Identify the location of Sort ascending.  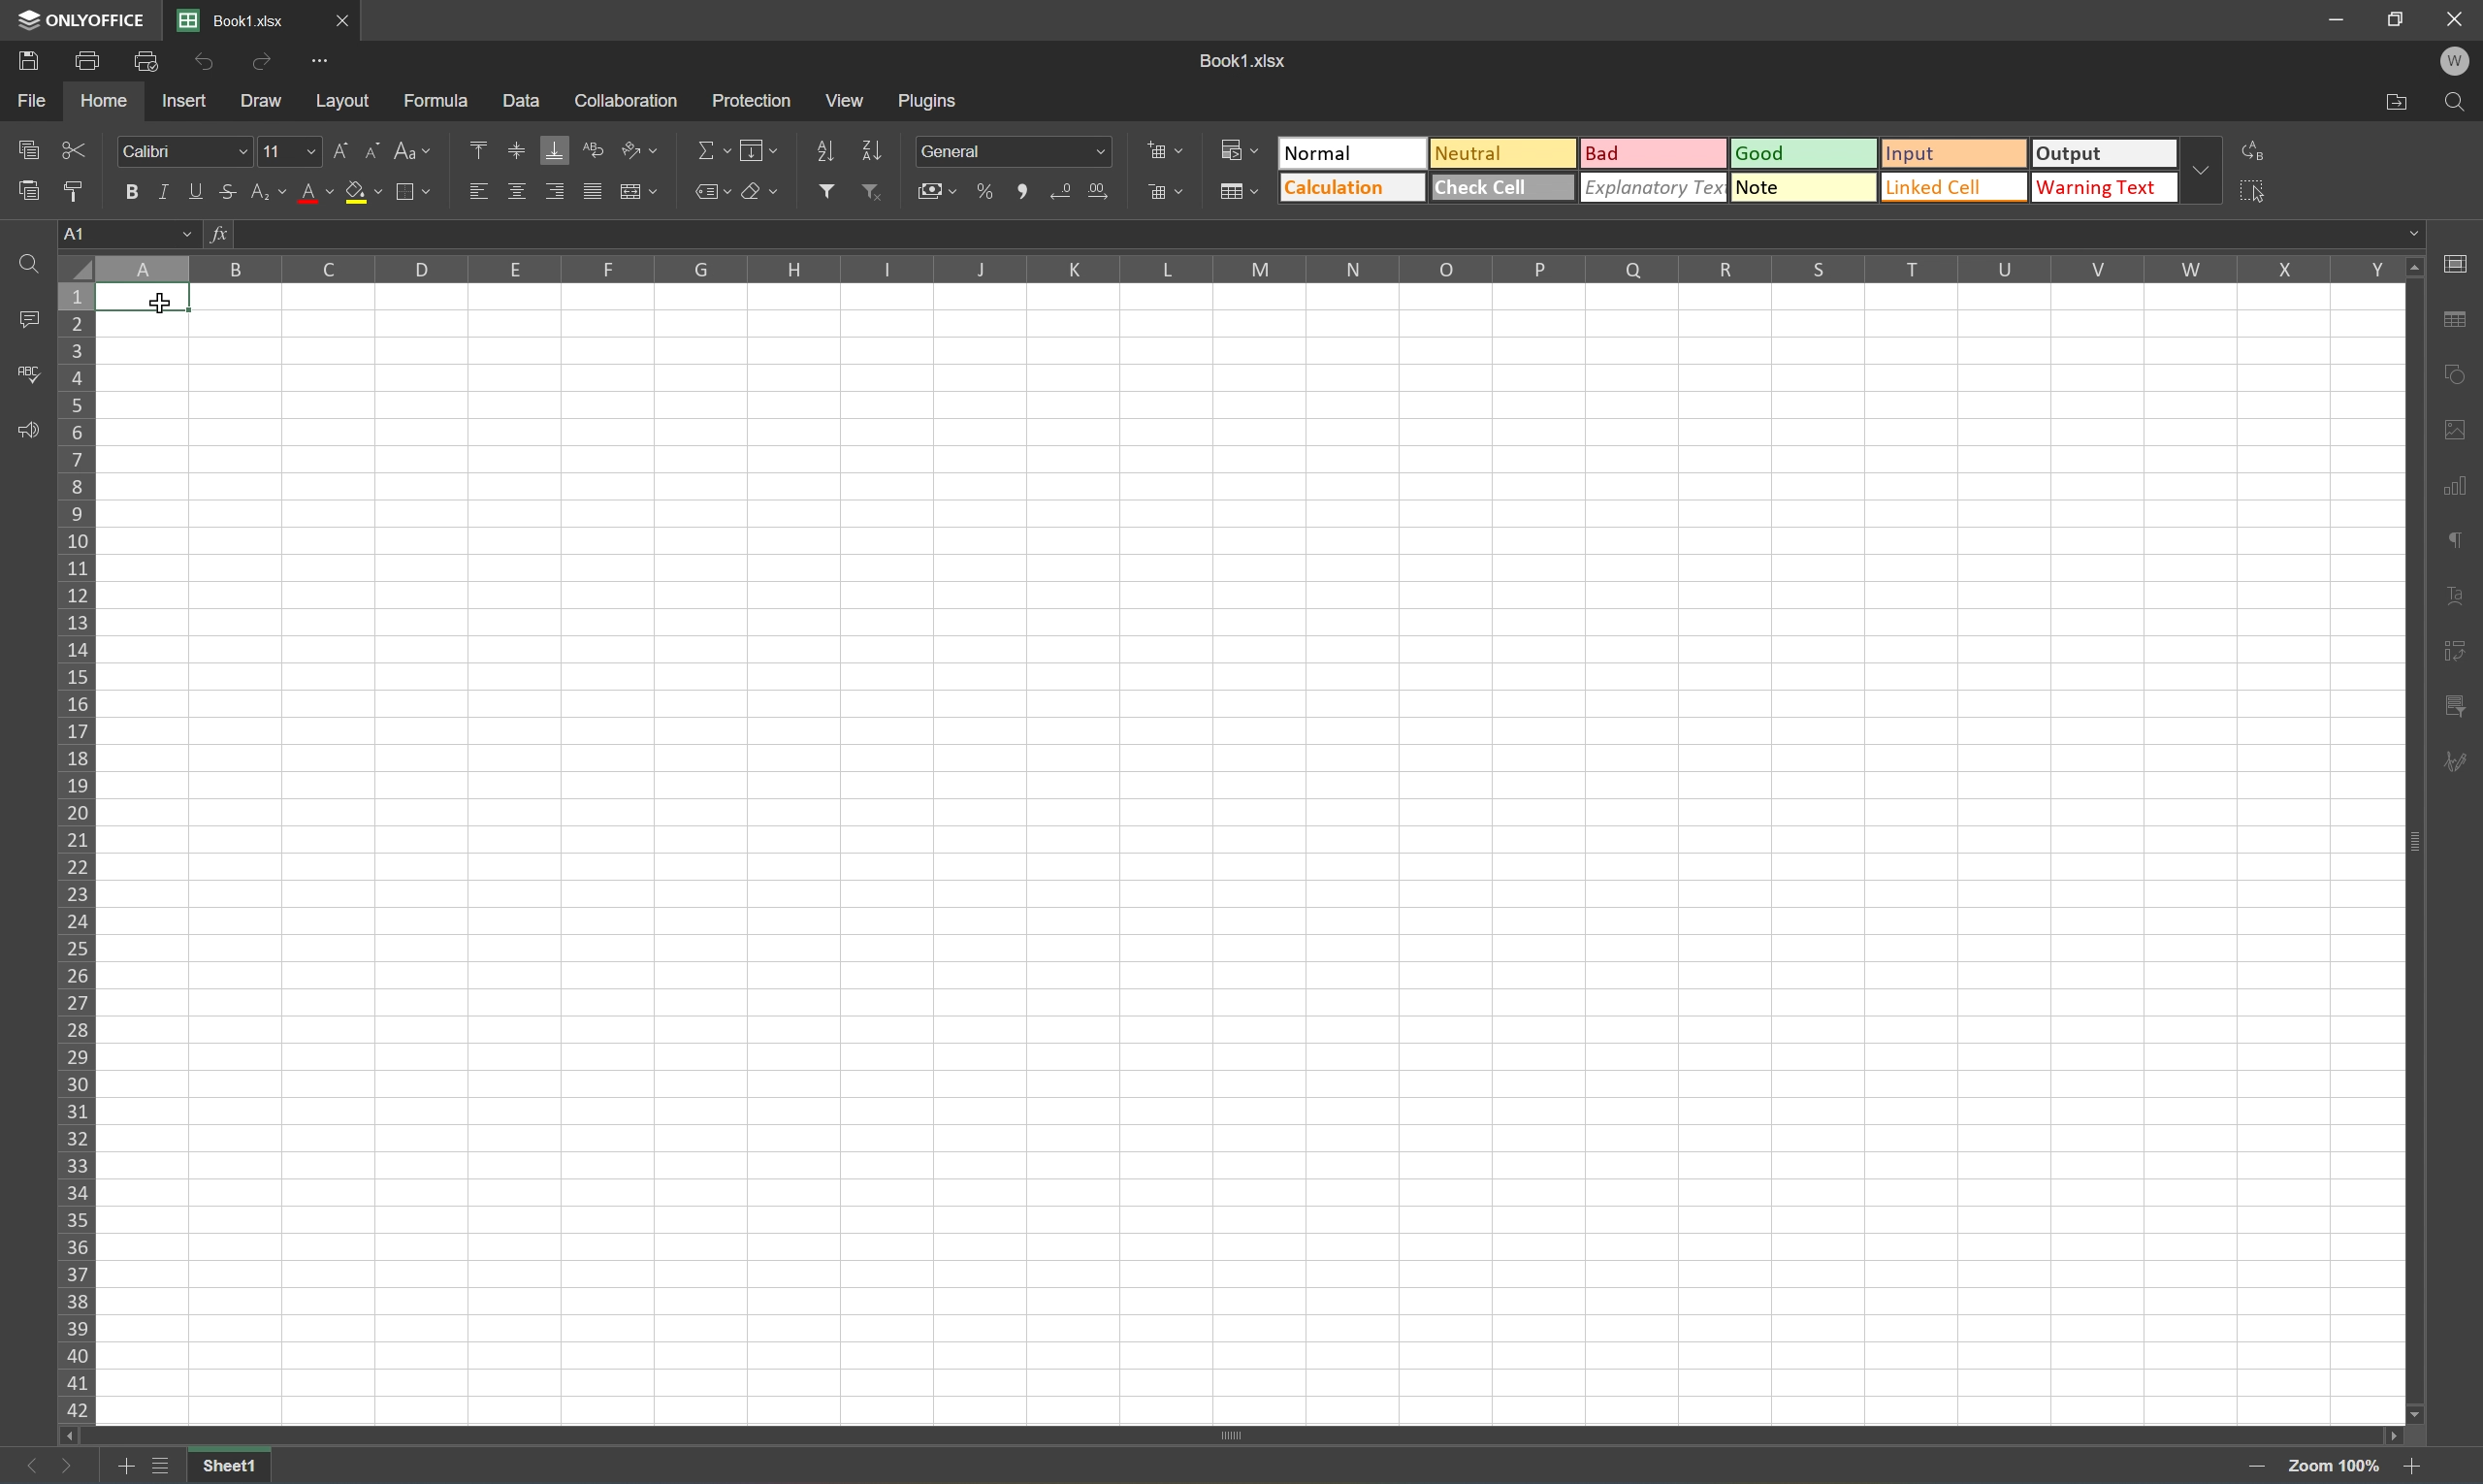
(827, 151).